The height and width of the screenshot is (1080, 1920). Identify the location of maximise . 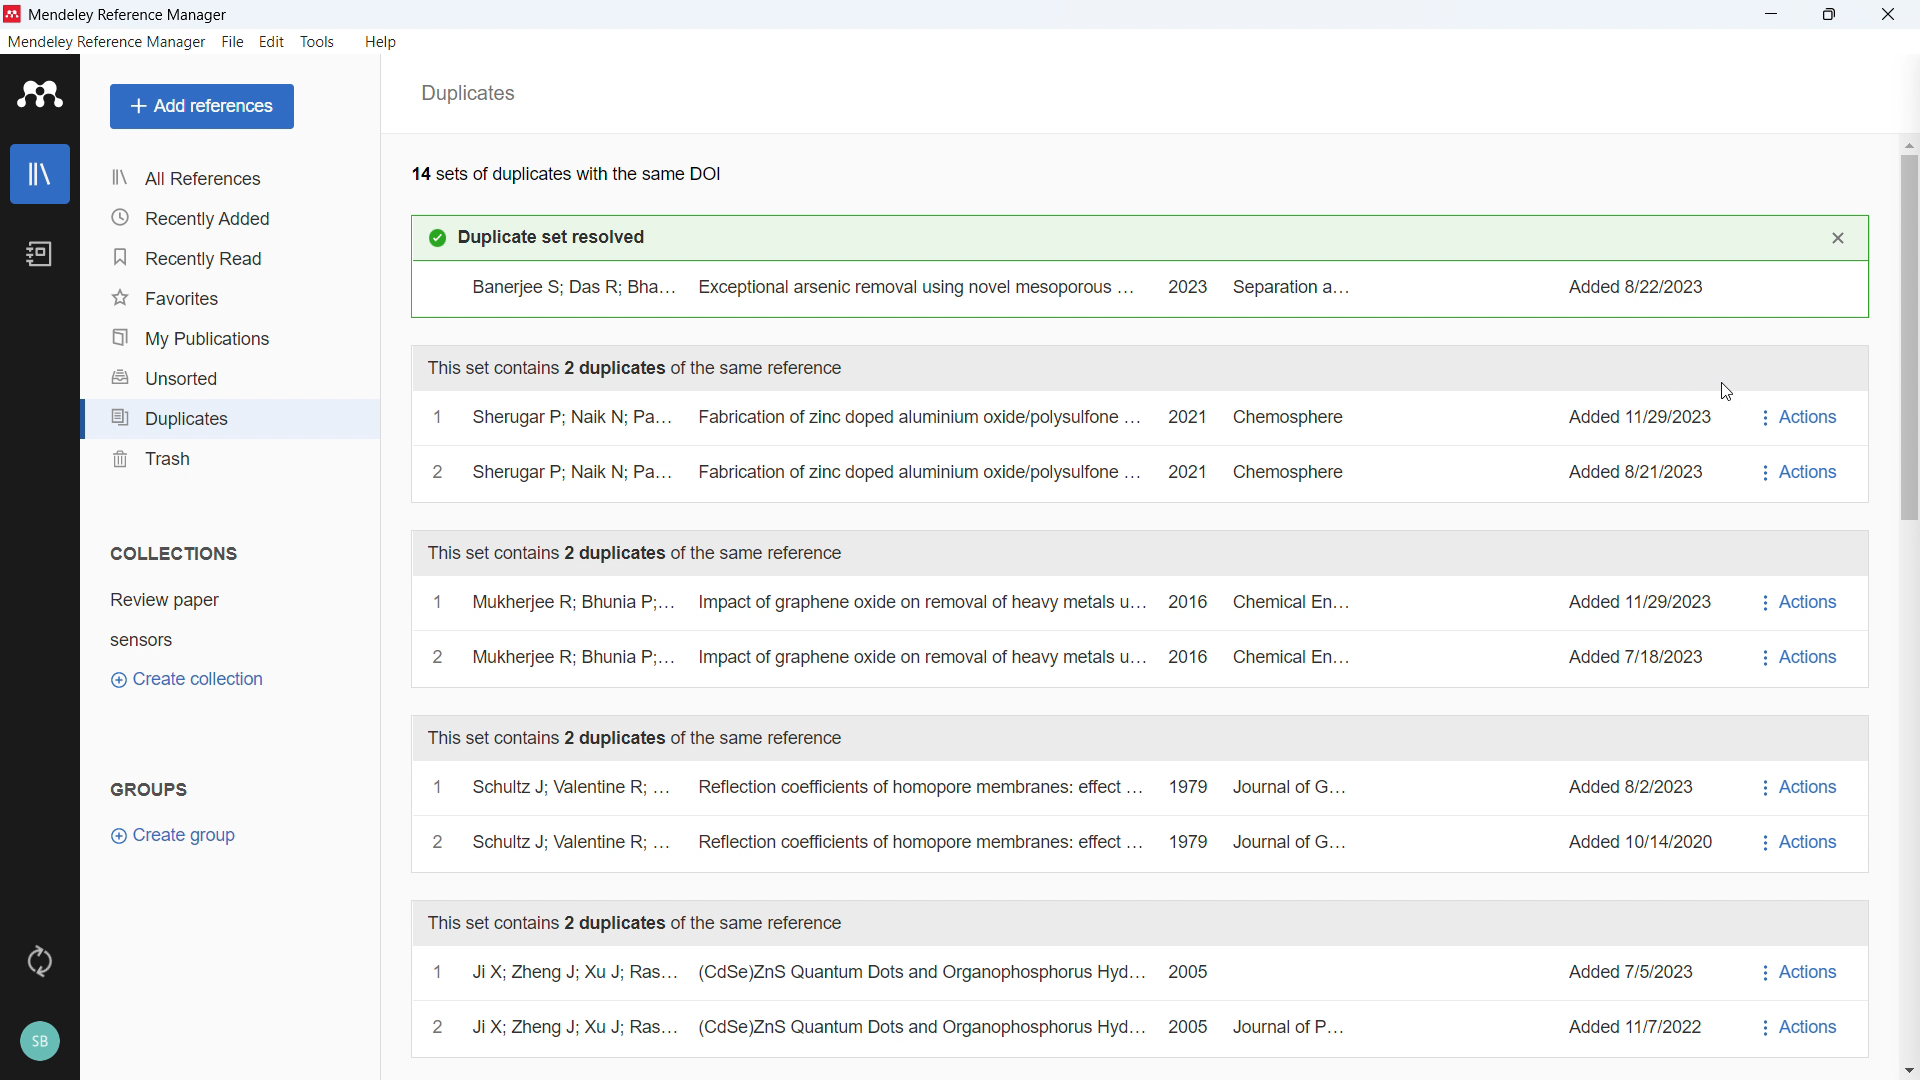
(1833, 15).